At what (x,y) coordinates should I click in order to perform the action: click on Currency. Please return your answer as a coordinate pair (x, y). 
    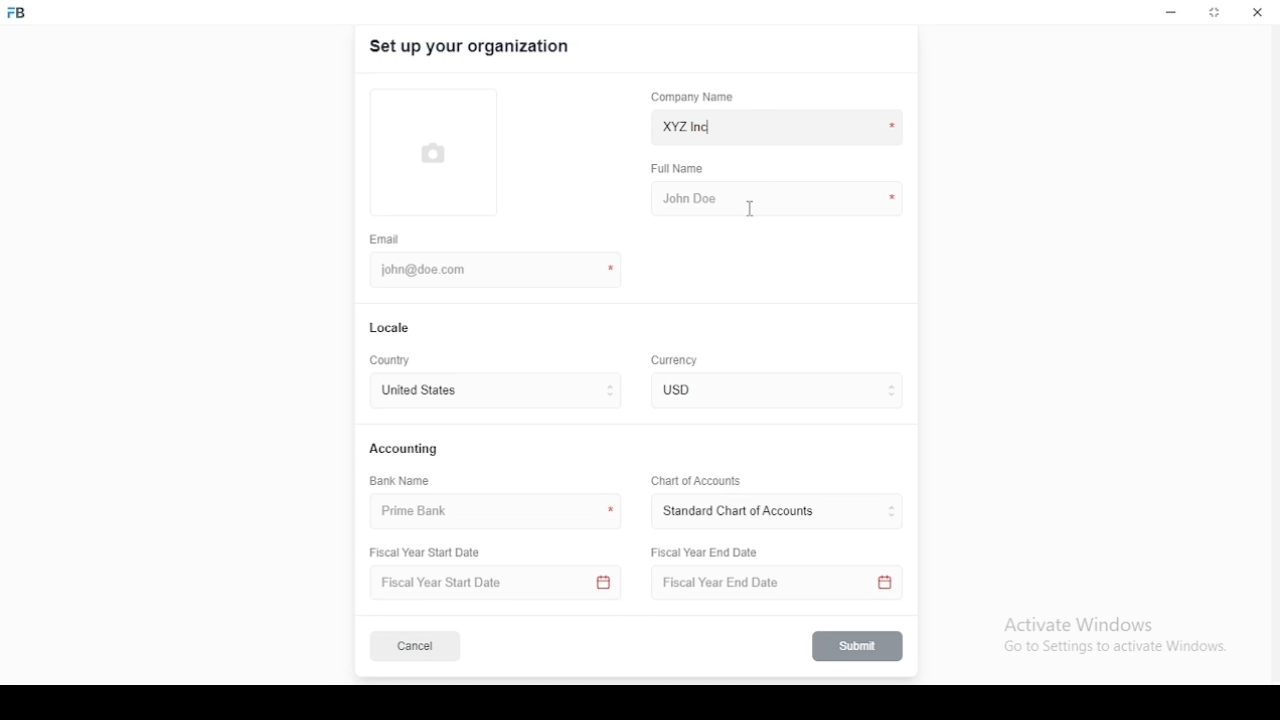
    Looking at the image, I should click on (675, 361).